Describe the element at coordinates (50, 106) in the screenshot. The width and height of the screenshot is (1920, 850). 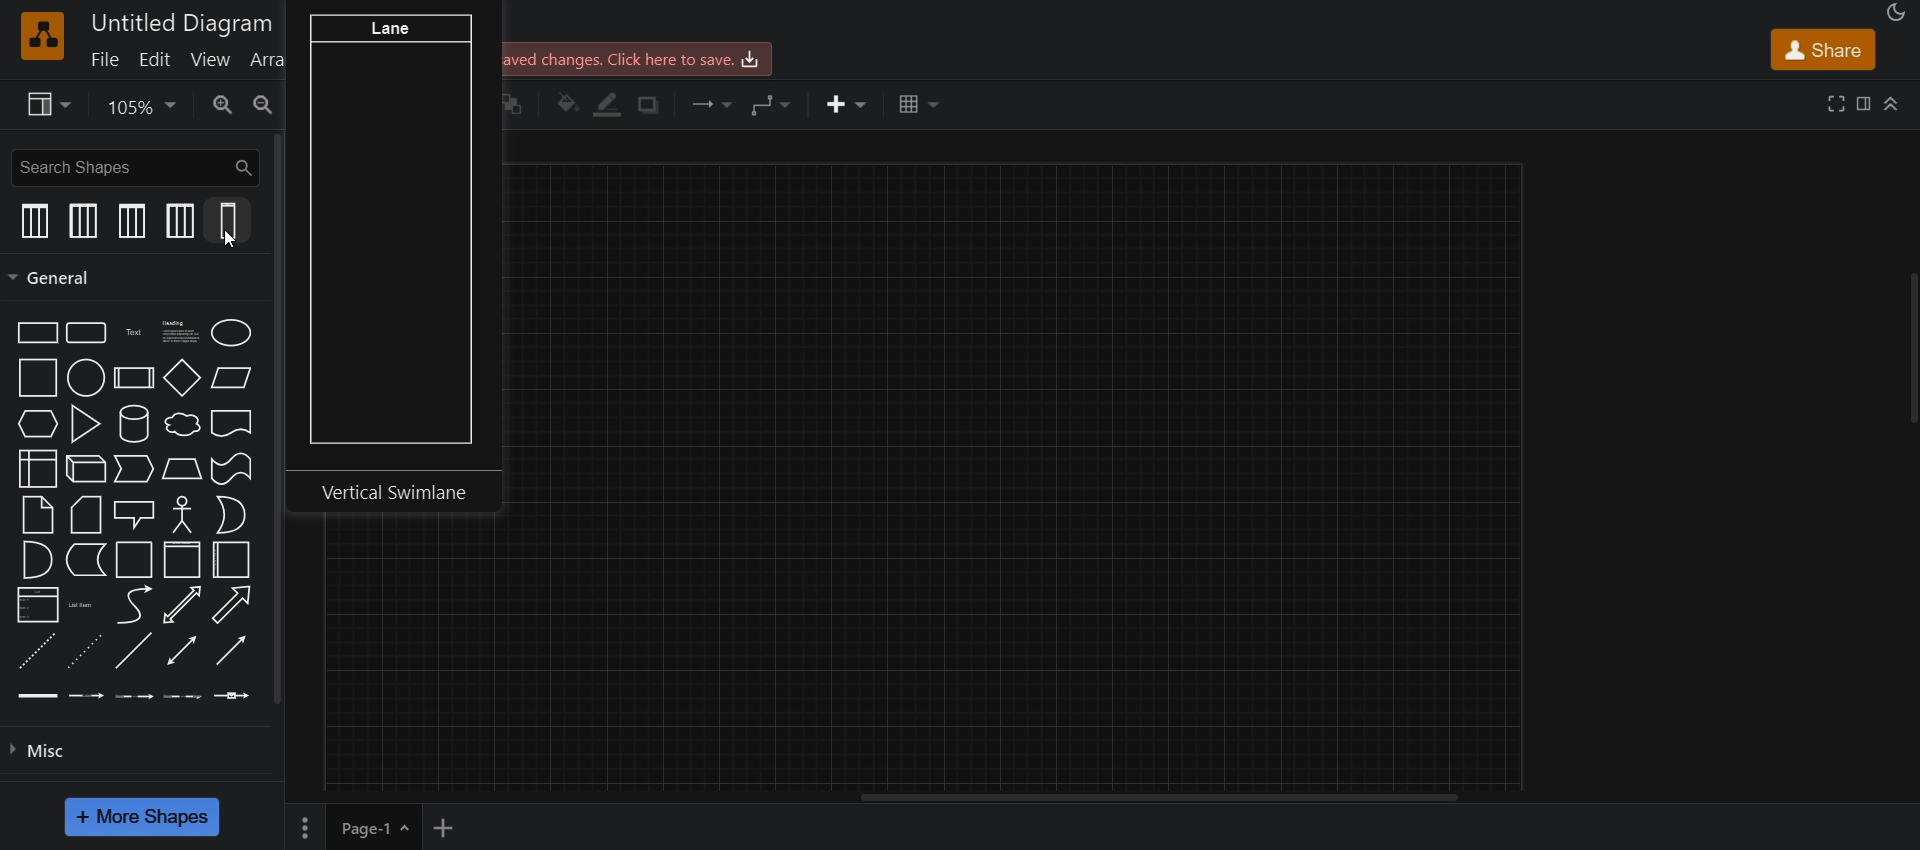
I see `view` at that location.